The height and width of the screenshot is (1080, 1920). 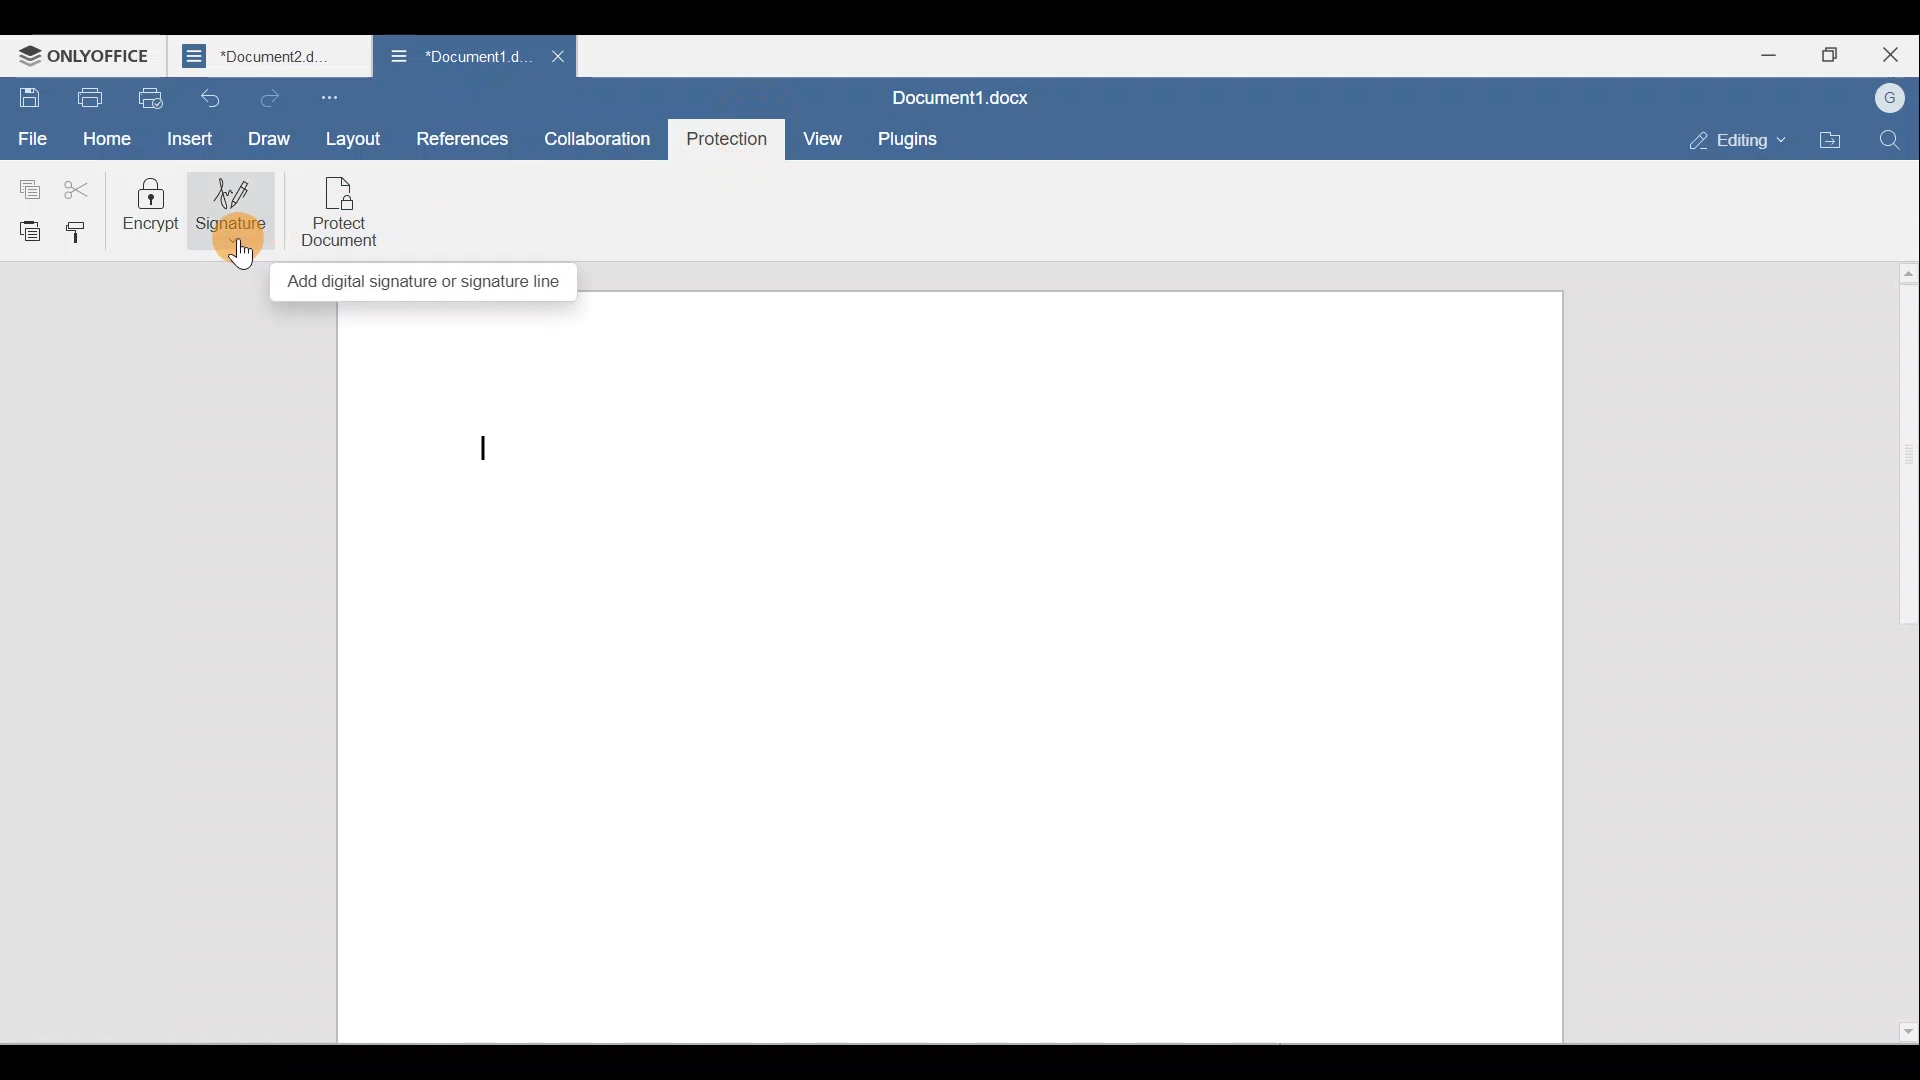 I want to click on Find, so click(x=1891, y=141).